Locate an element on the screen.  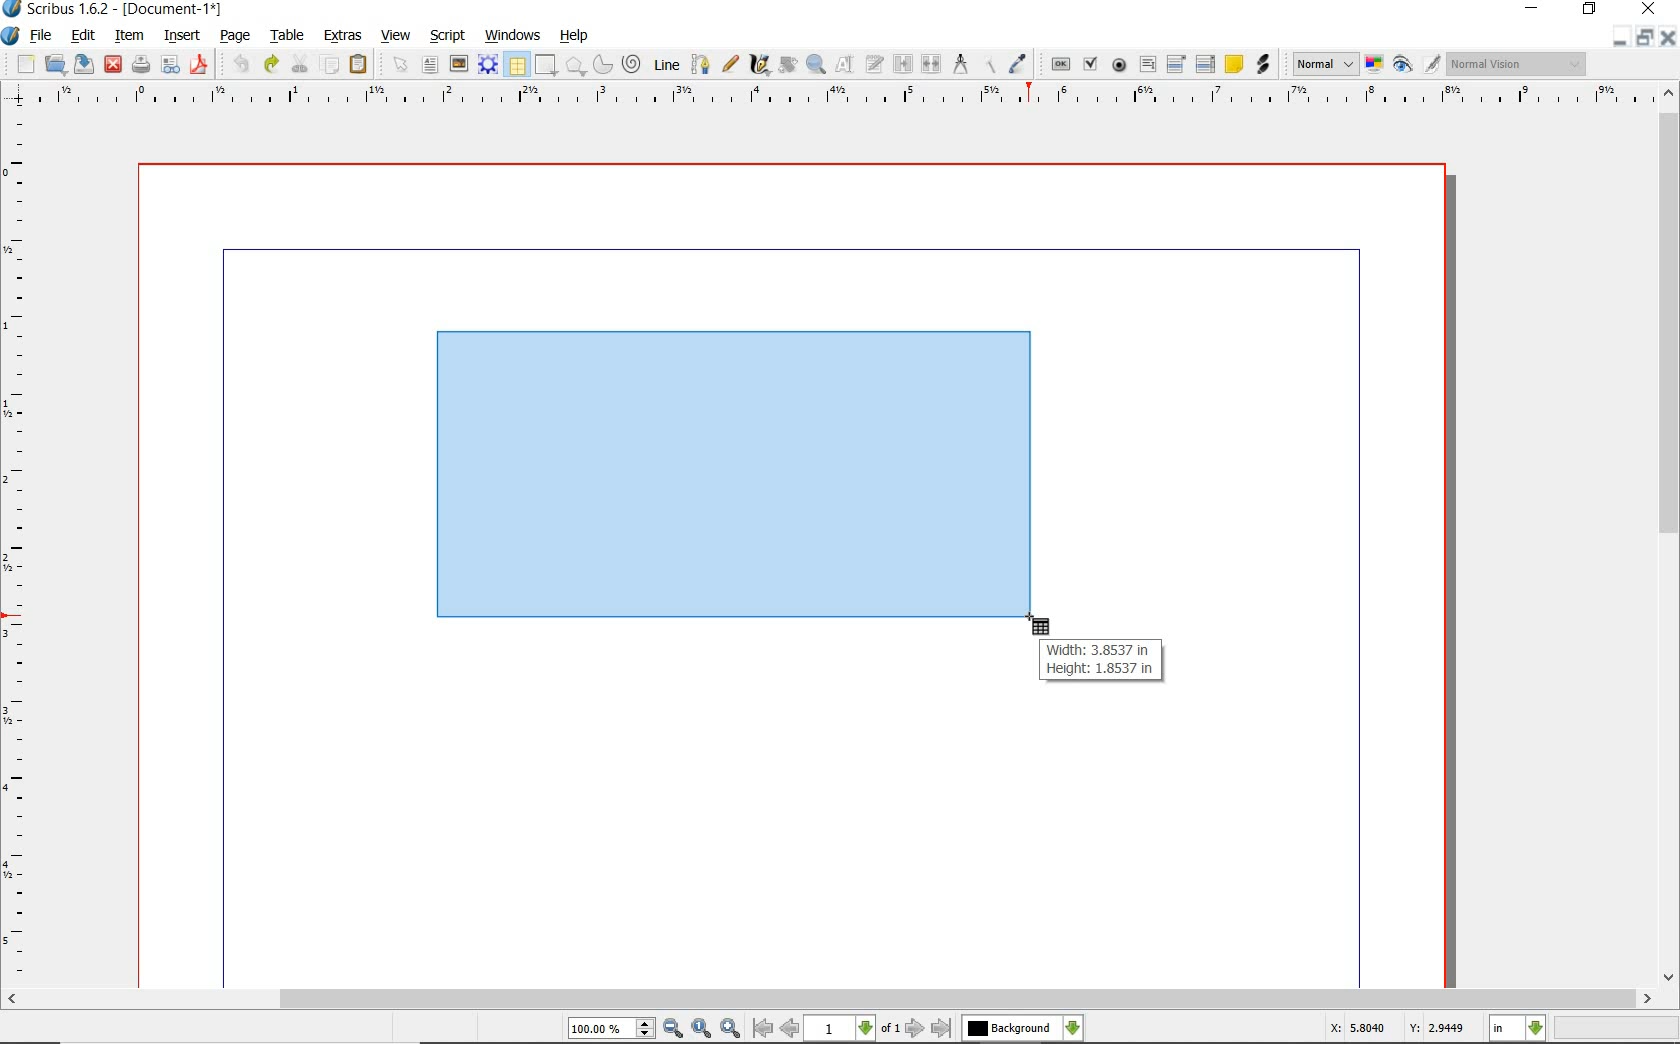
pdf push button is located at coordinates (1061, 63).